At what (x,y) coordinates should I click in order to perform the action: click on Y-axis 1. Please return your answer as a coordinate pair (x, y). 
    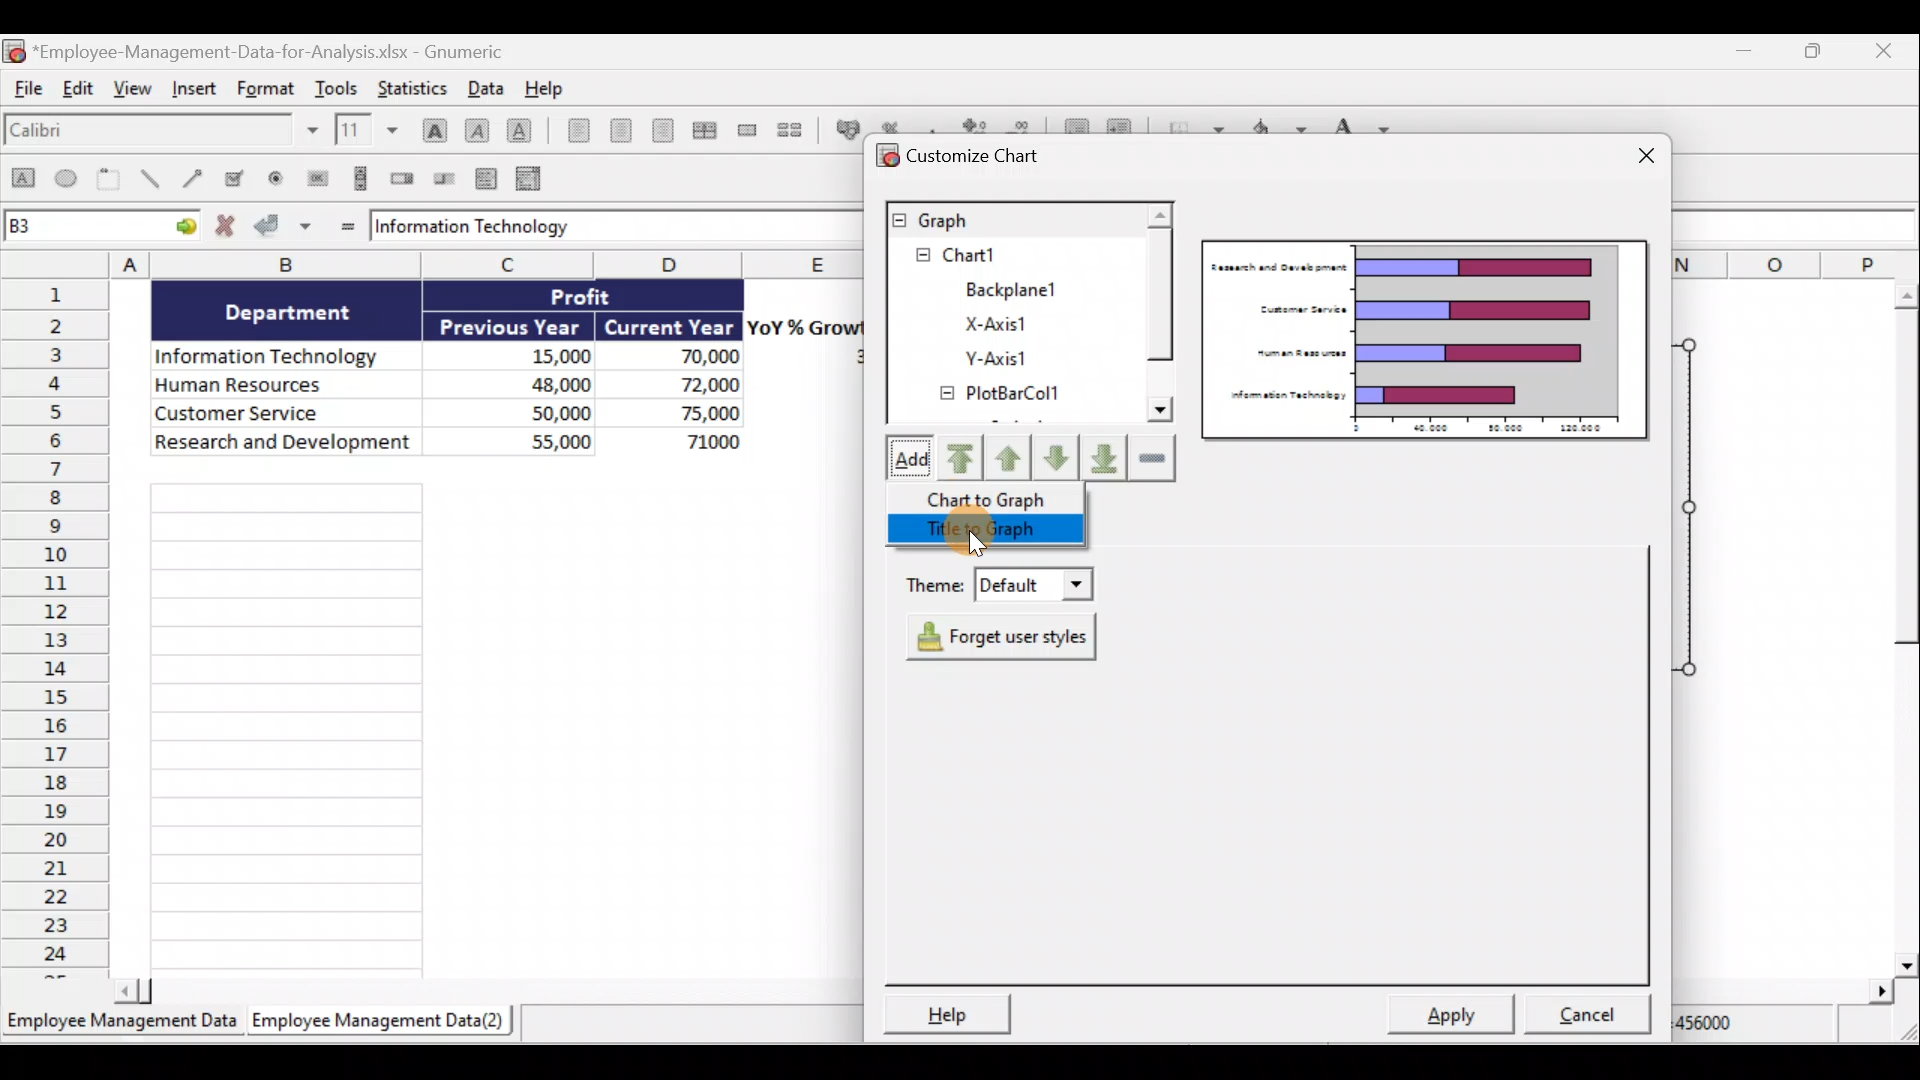
    Looking at the image, I should click on (1013, 357).